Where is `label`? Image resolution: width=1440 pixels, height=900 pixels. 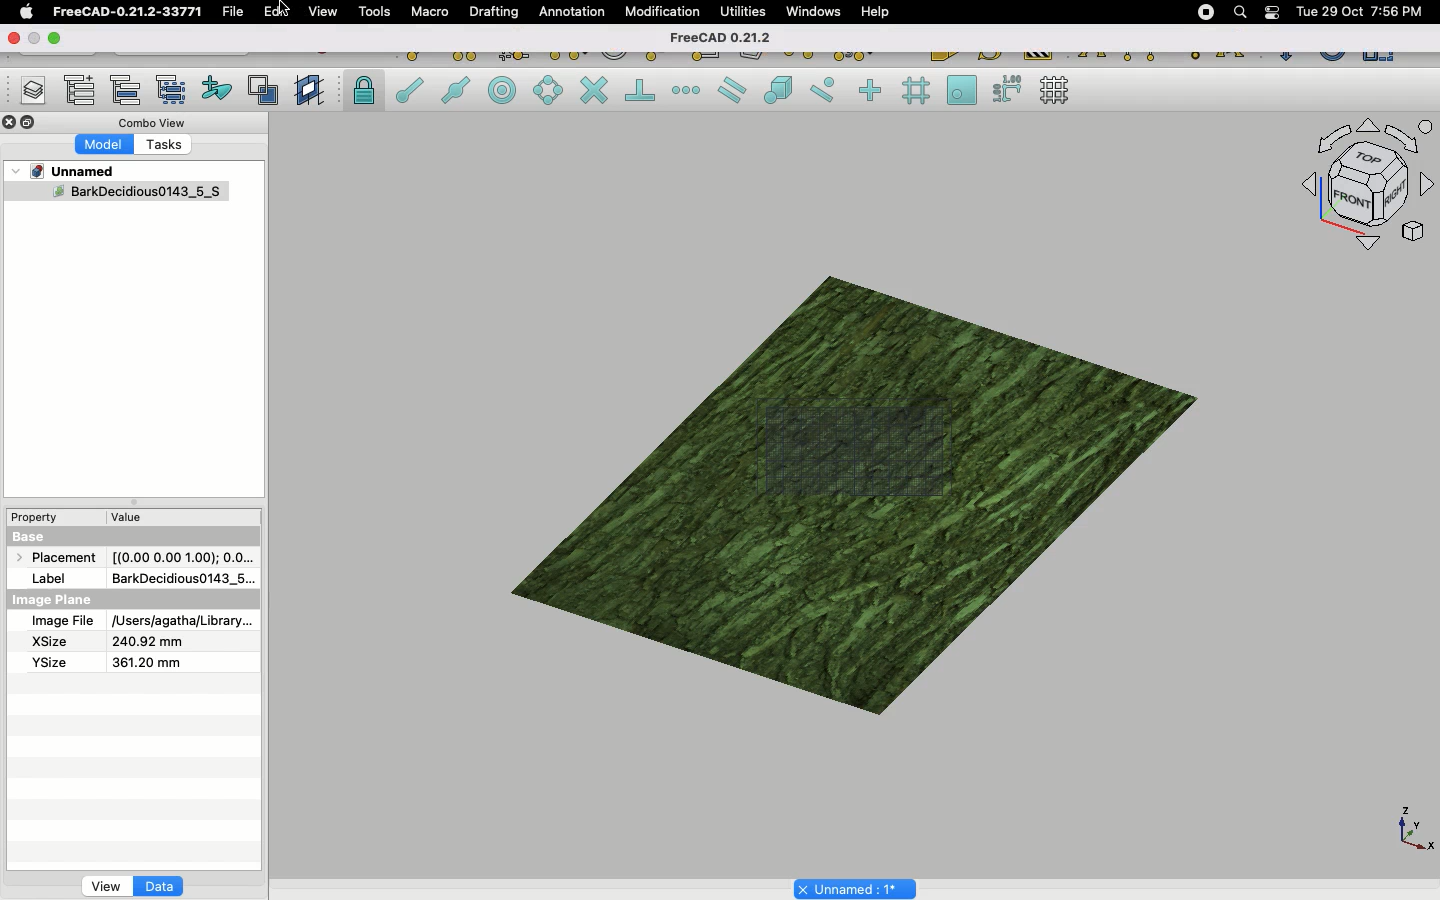 label is located at coordinates (54, 577).